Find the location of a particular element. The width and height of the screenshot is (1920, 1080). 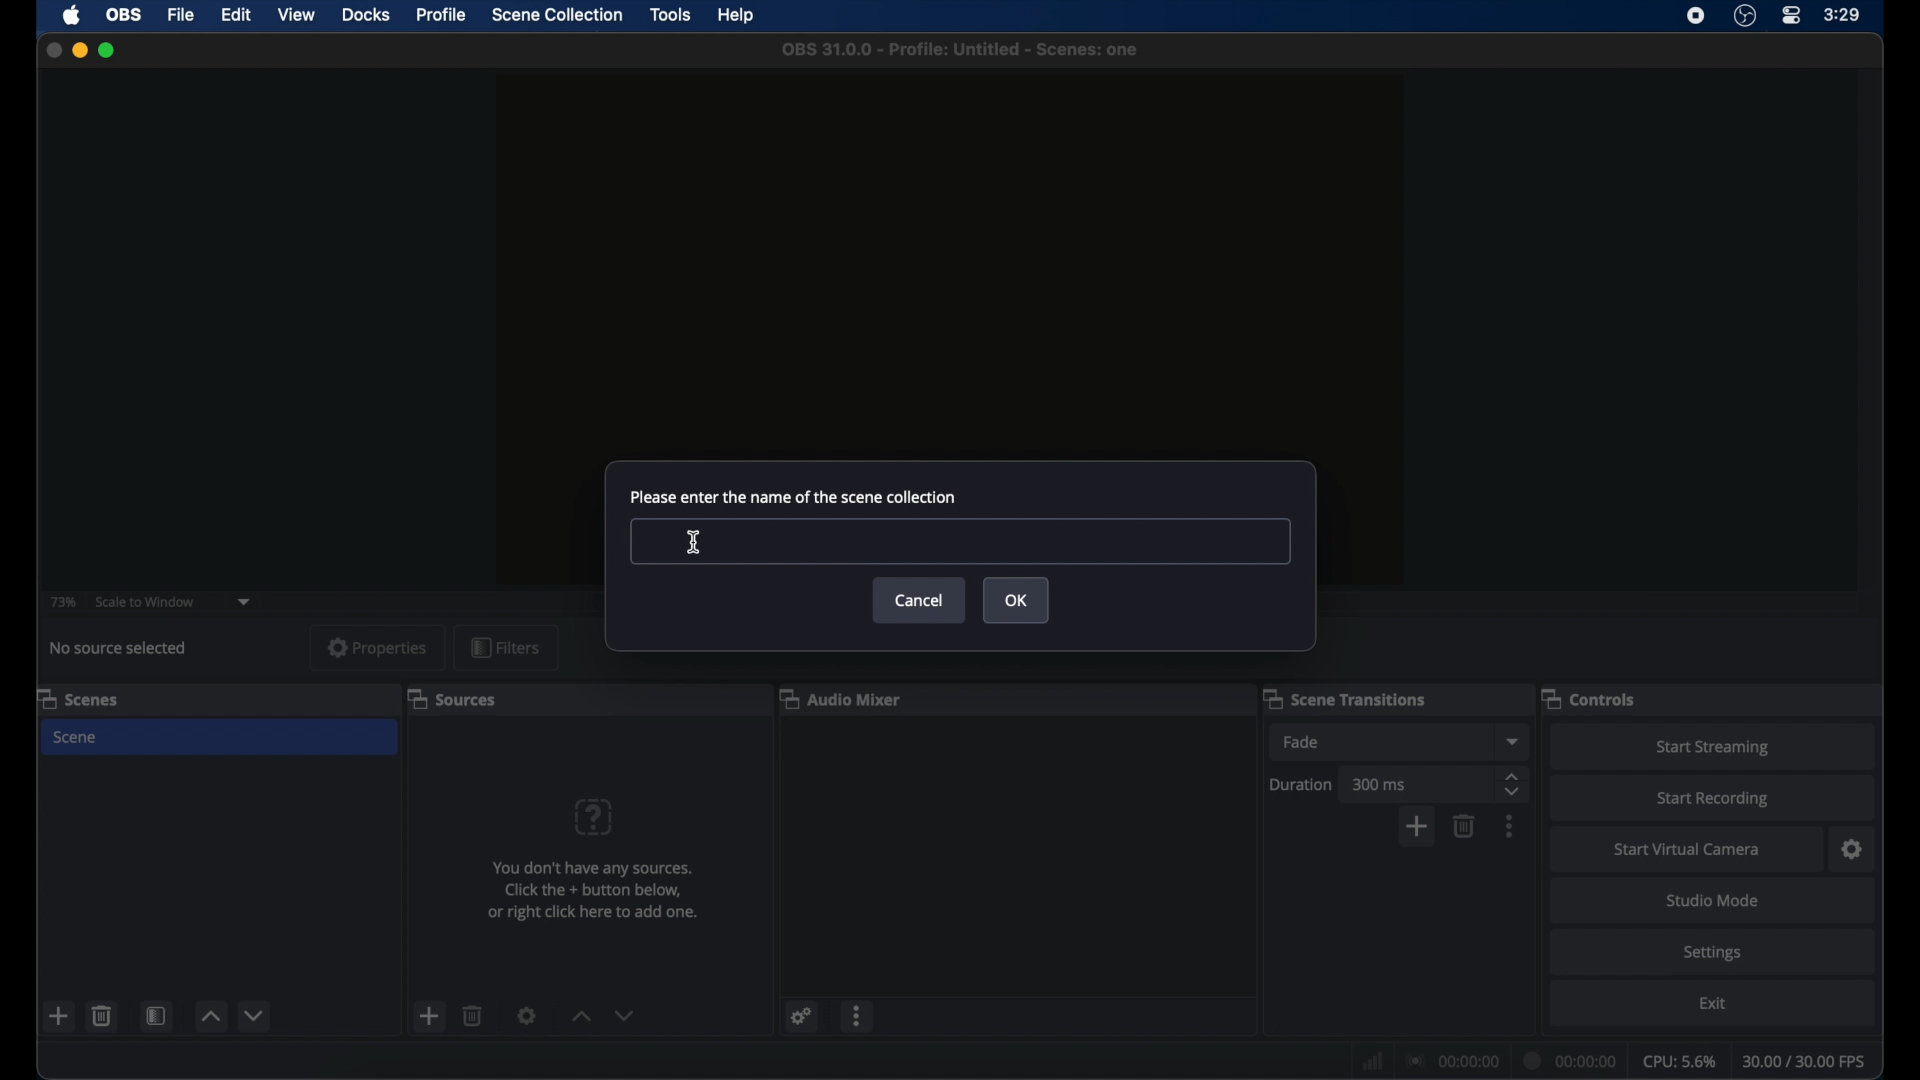

fps is located at coordinates (1806, 1061).